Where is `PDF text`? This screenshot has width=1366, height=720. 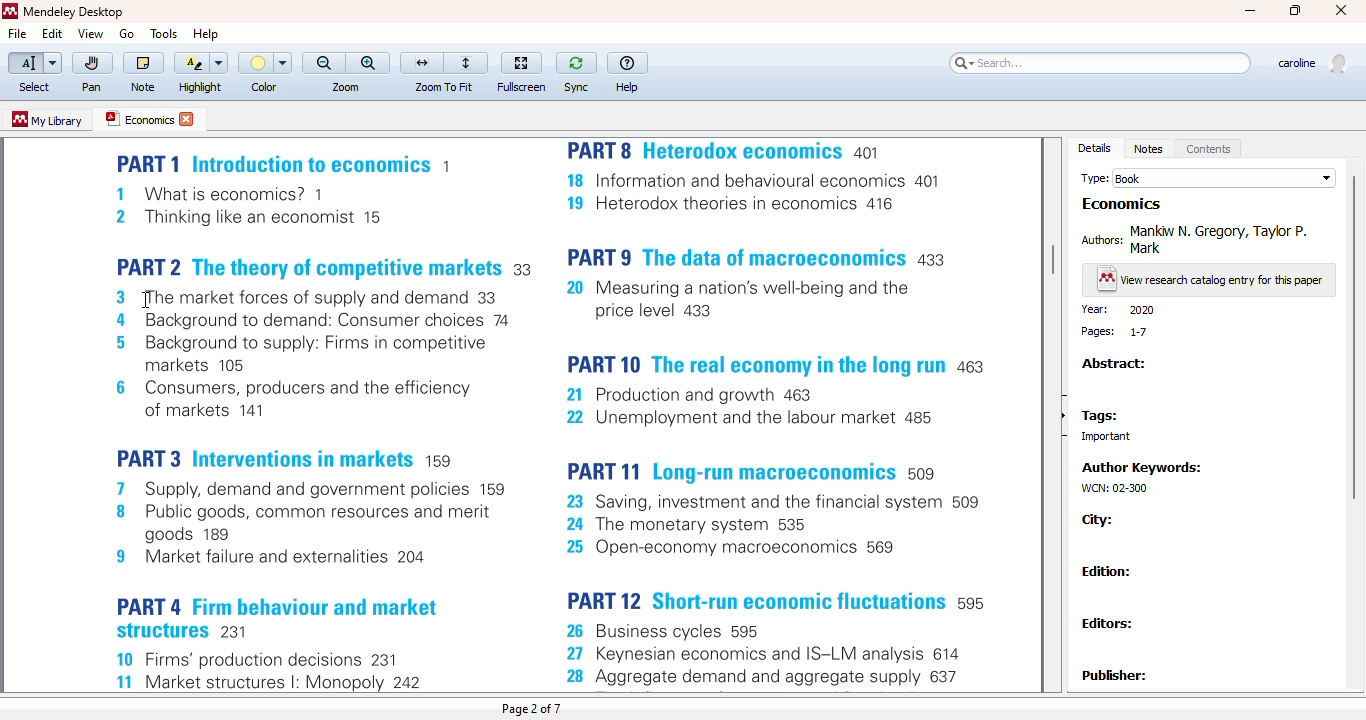
PDF text is located at coordinates (555, 416).